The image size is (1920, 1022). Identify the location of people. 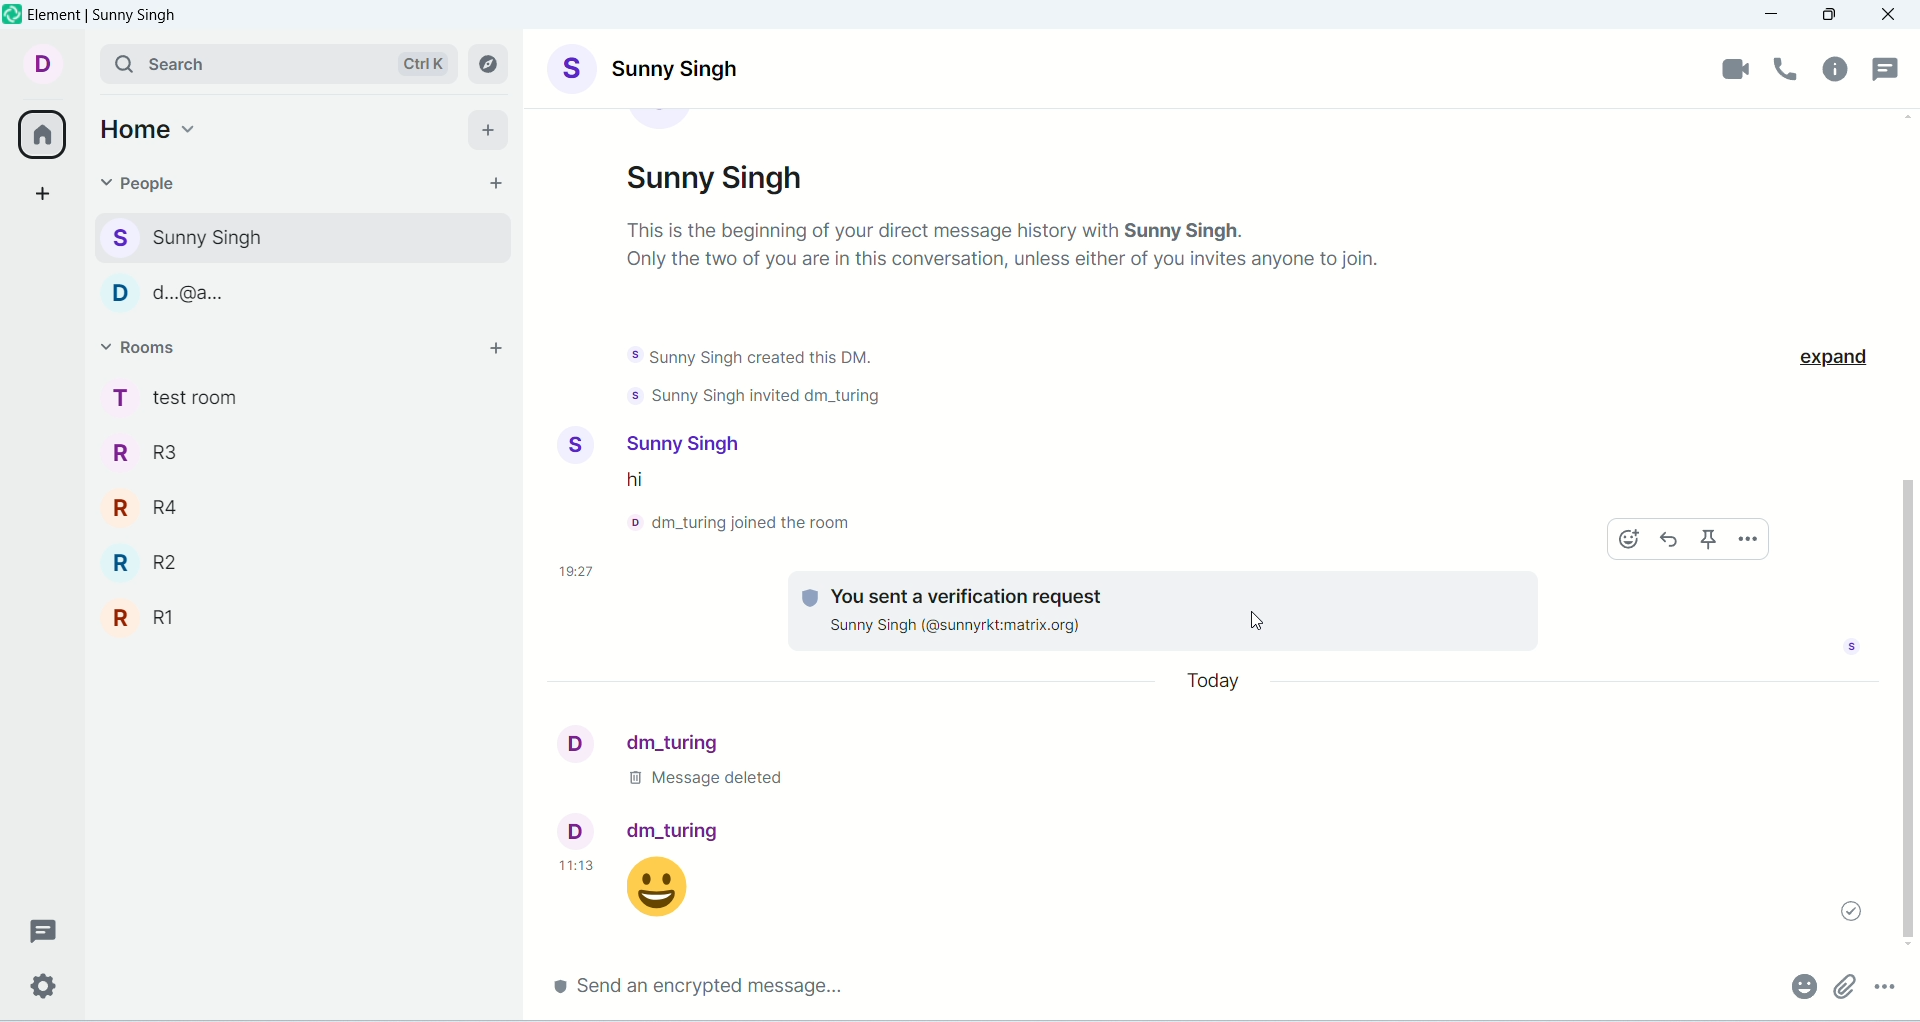
(141, 182).